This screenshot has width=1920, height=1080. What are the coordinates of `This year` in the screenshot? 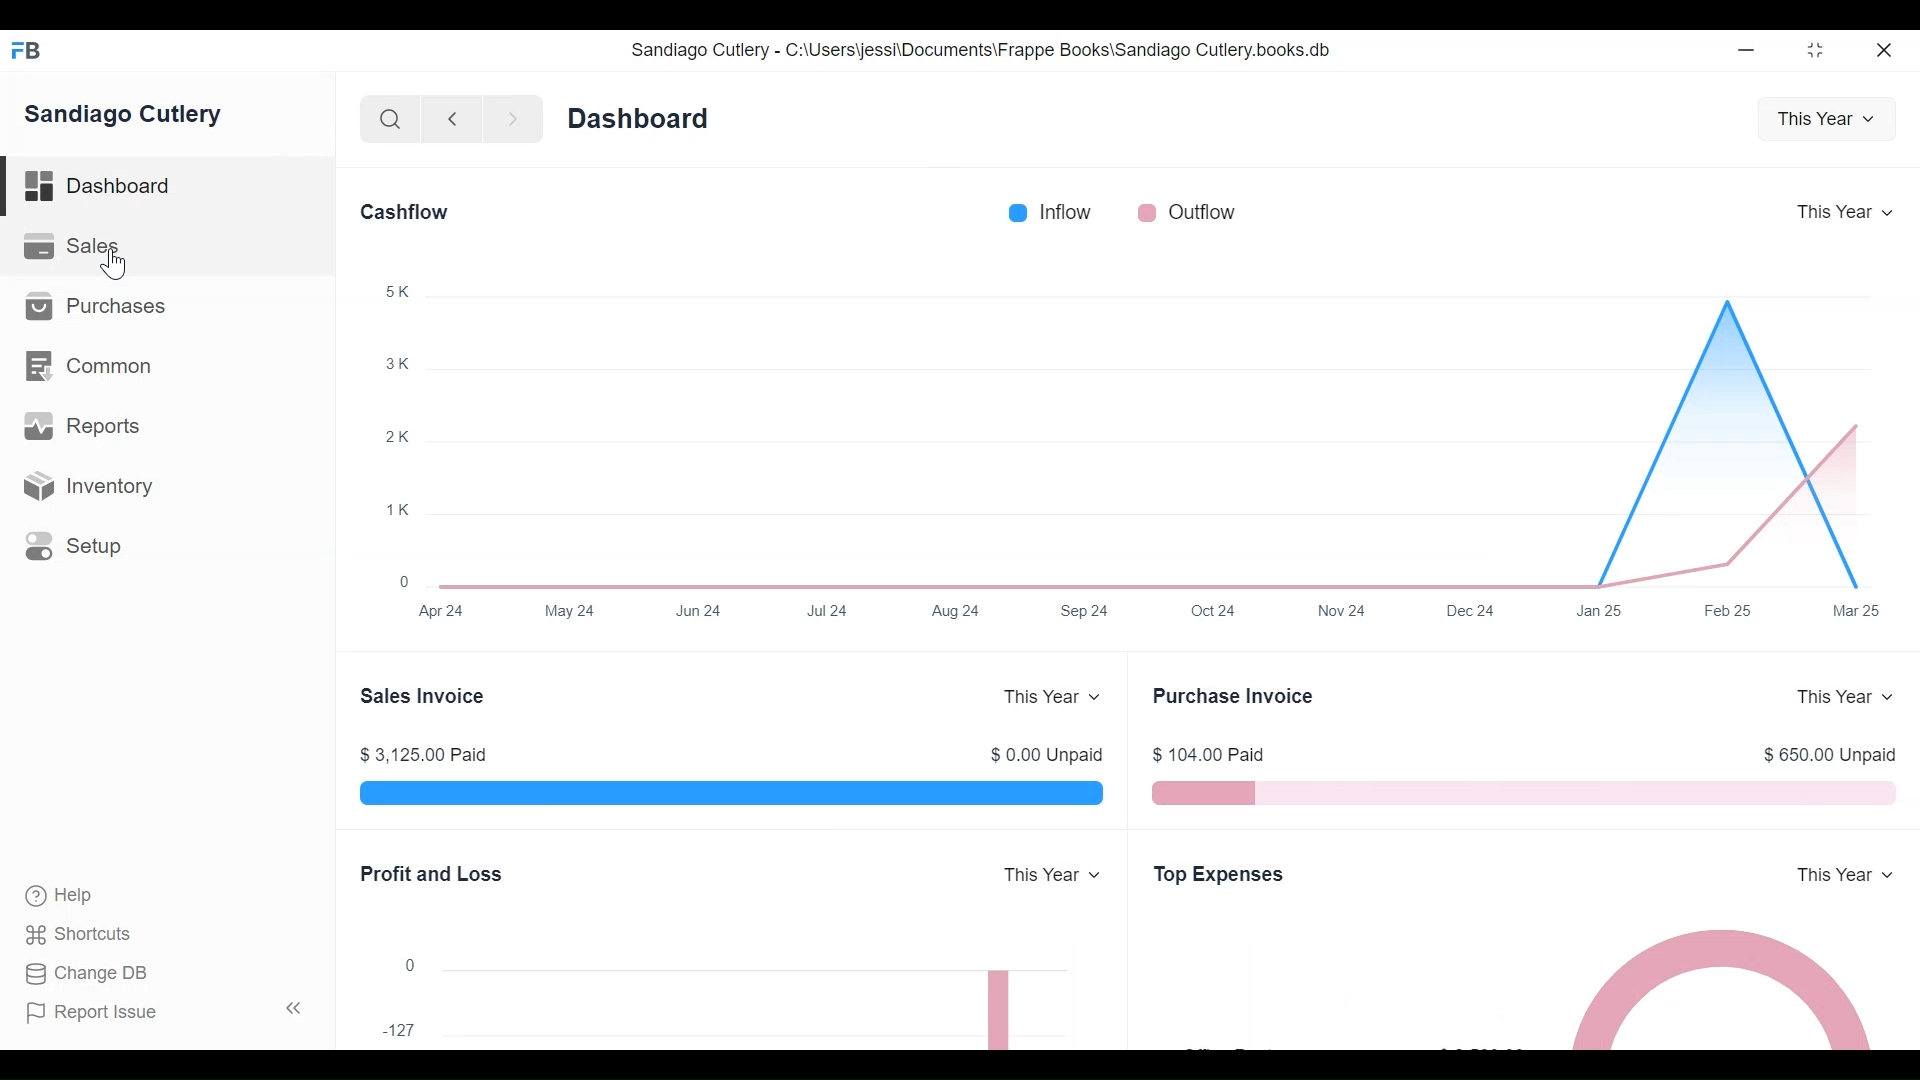 It's located at (1844, 211).